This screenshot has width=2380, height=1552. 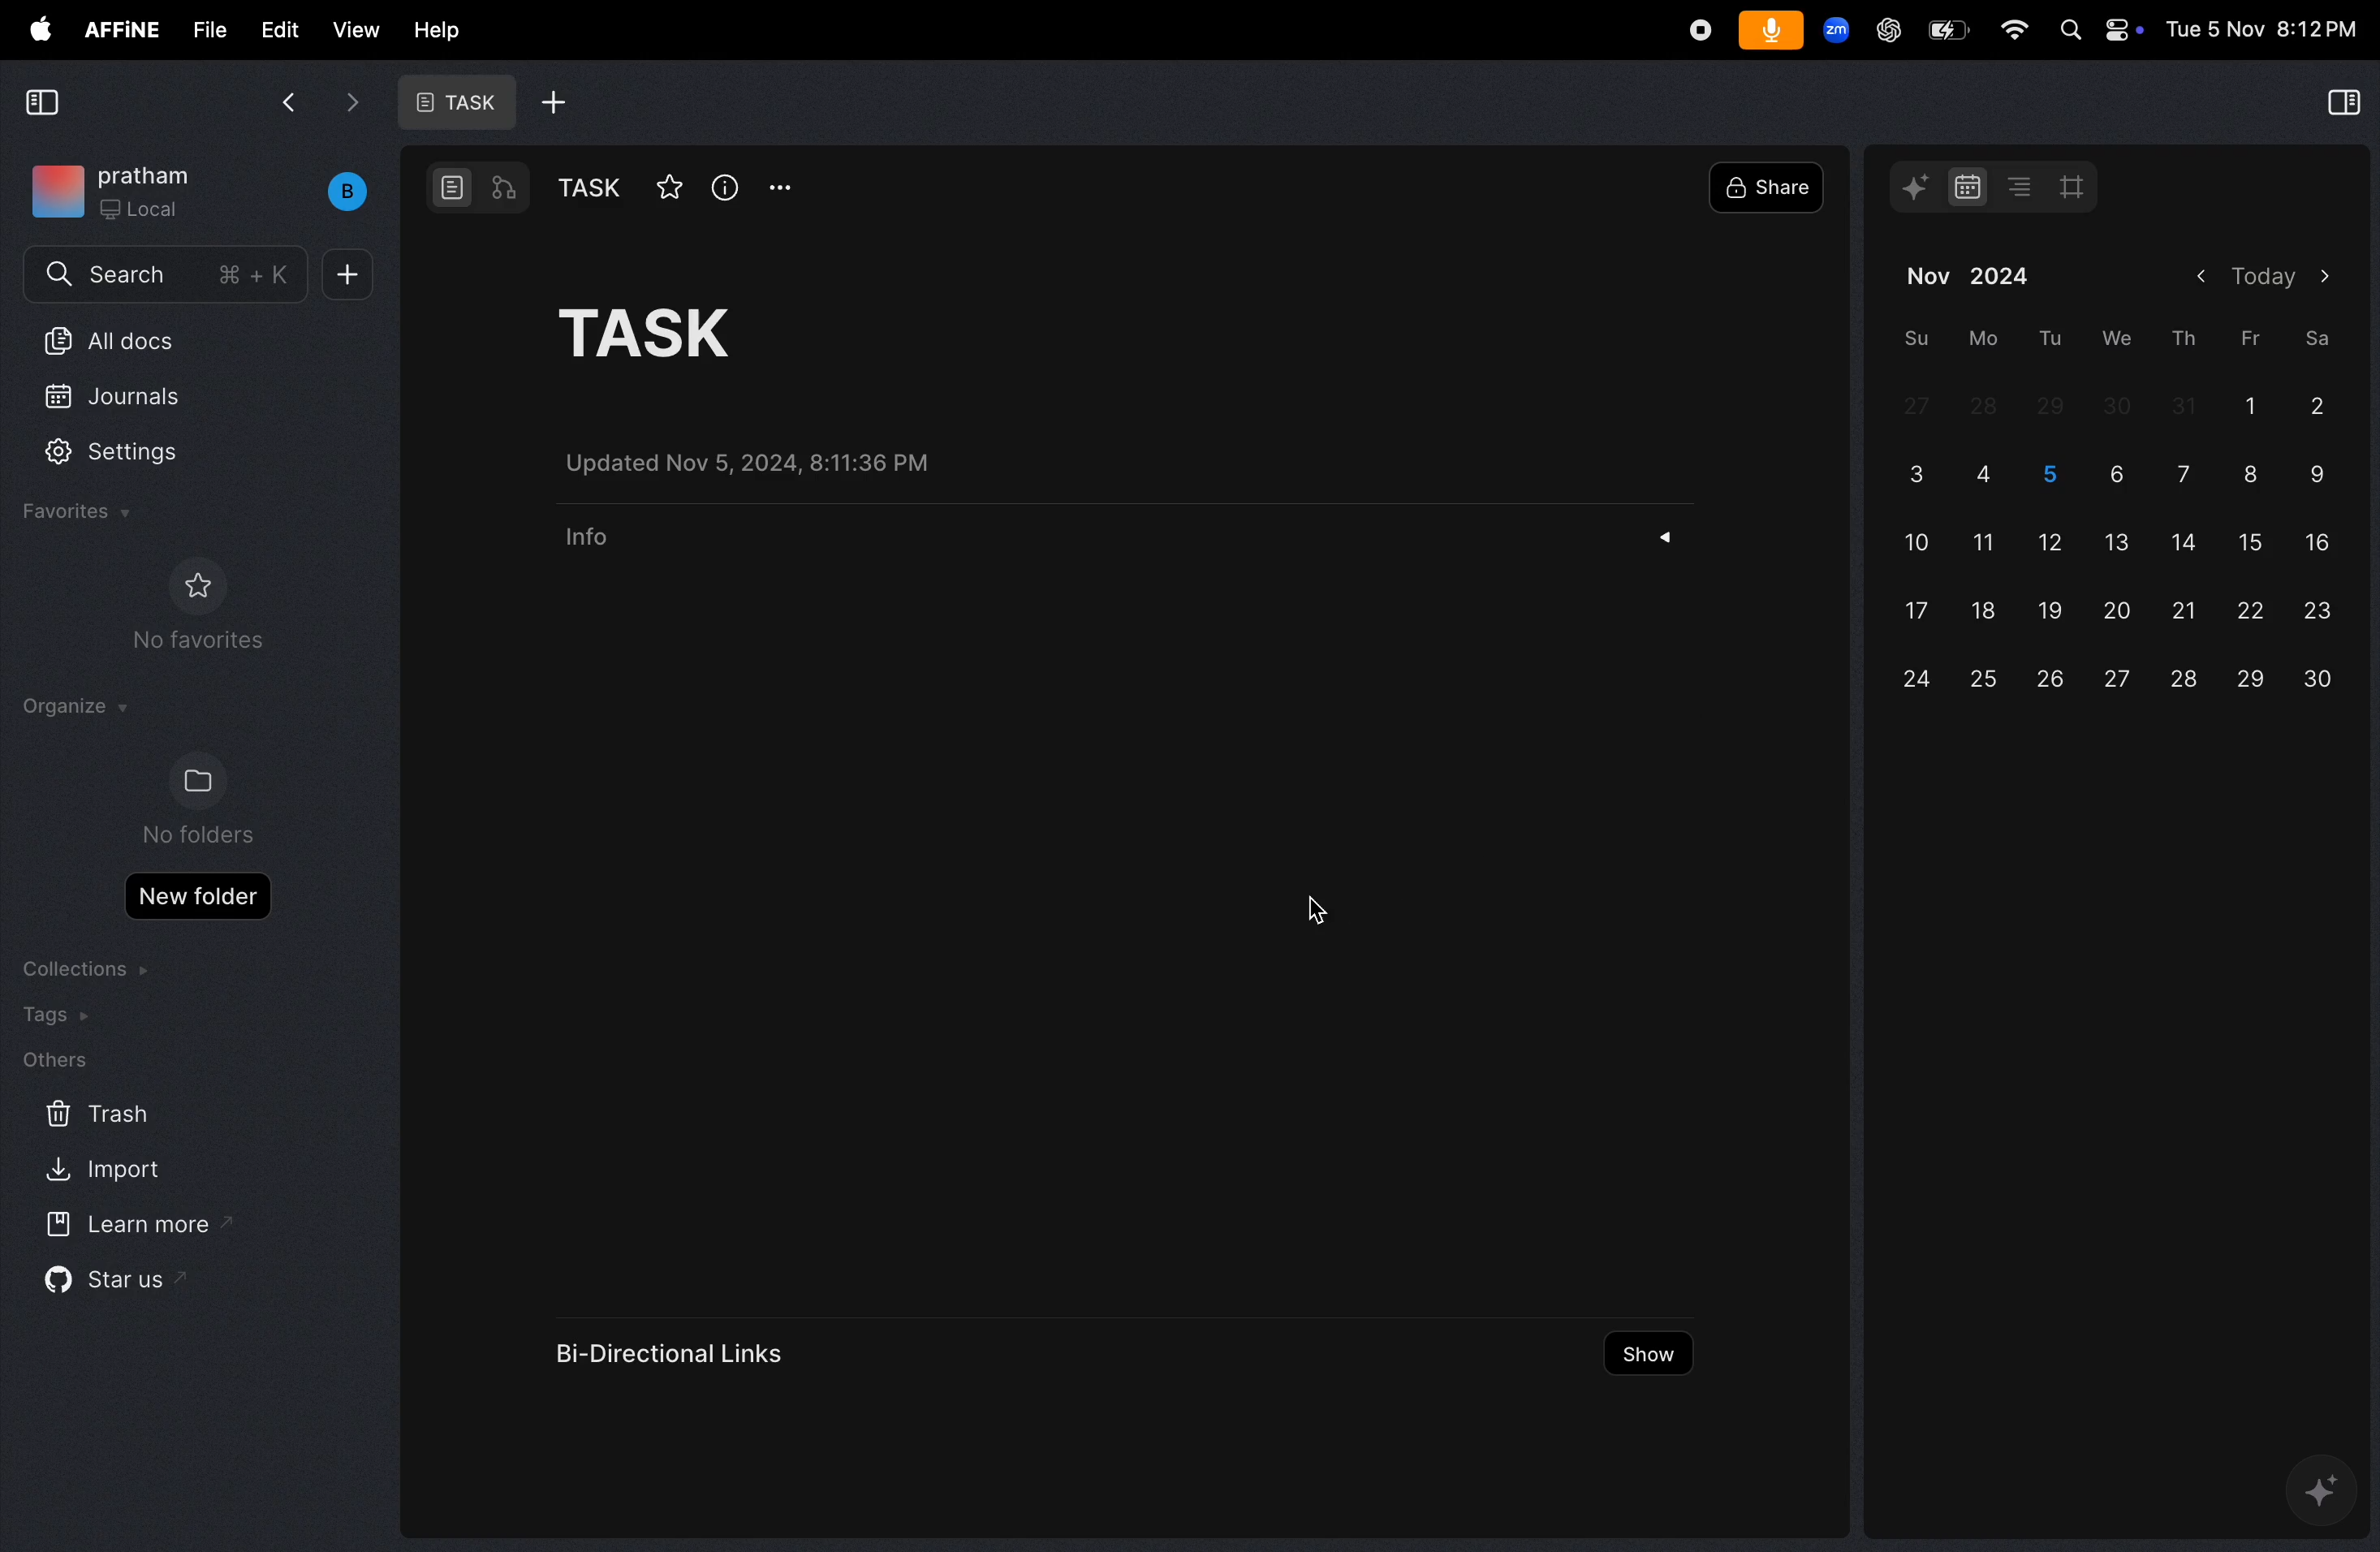 What do you see at coordinates (33, 29) in the screenshot?
I see `apple menu` at bounding box center [33, 29].